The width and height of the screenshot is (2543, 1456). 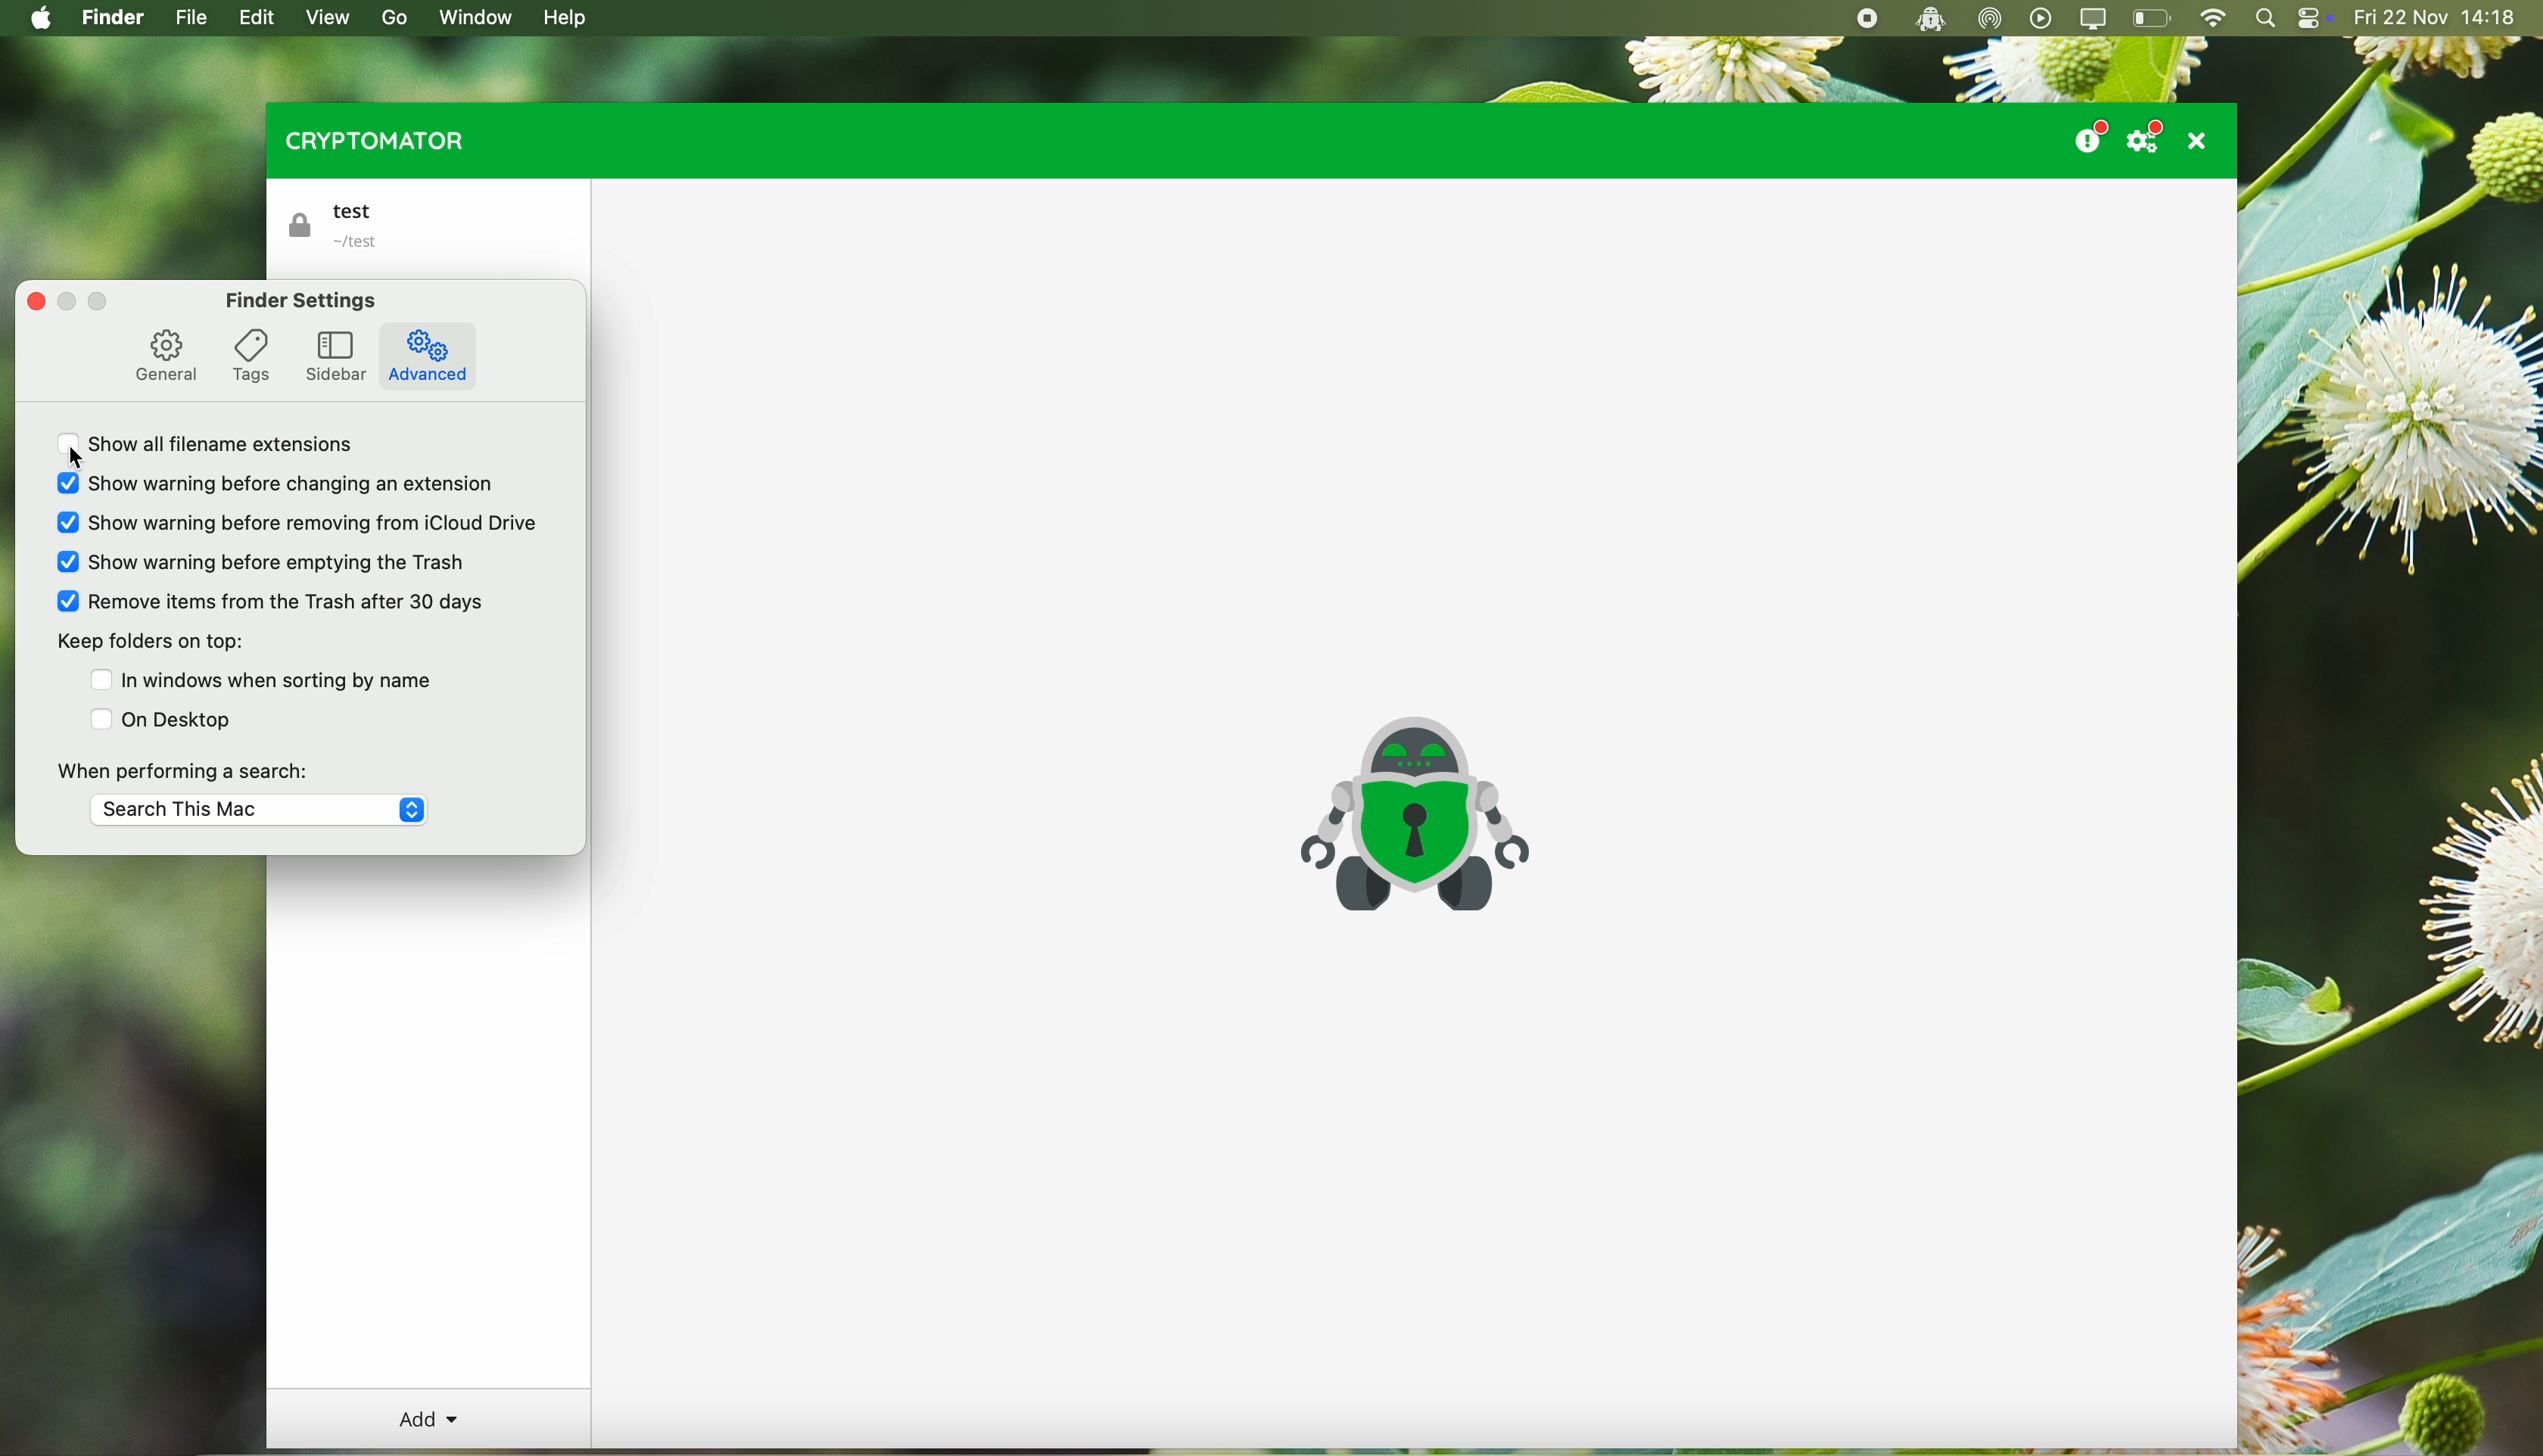 I want to click on airdrop, so click(x=1990, y=19).